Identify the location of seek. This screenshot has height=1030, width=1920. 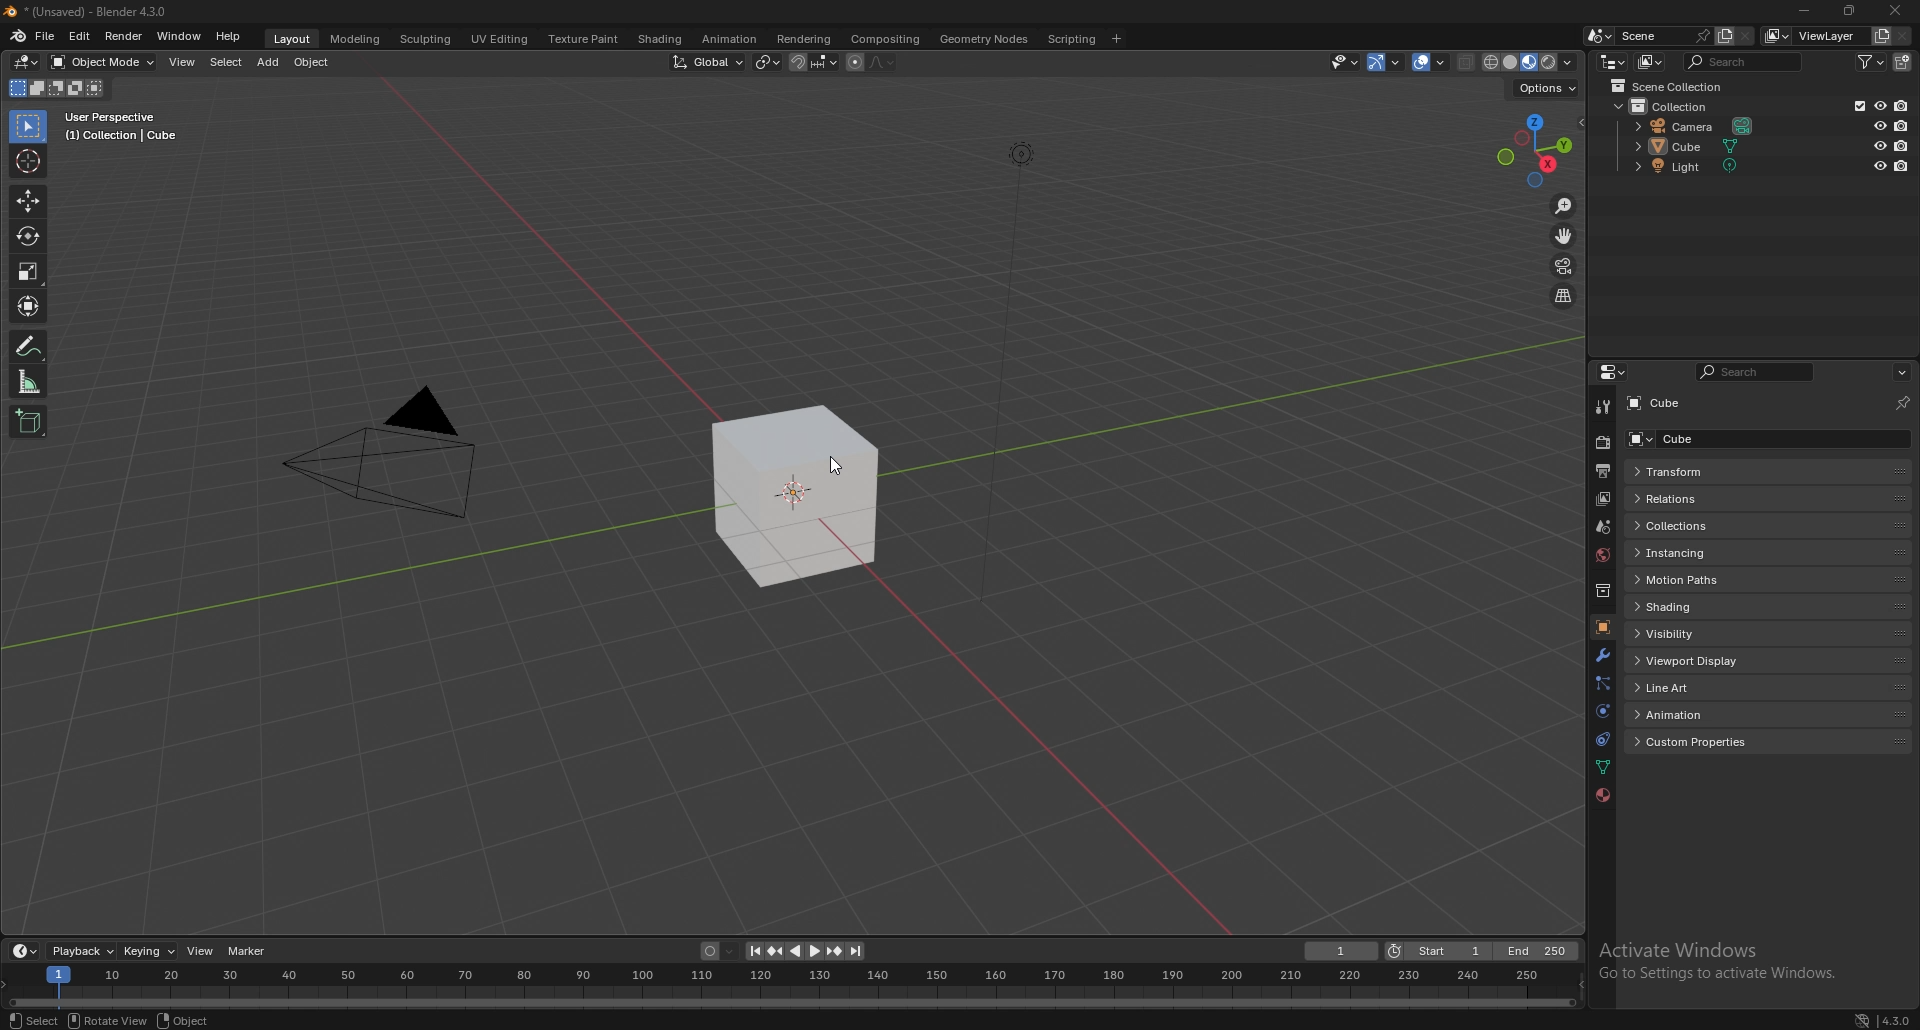
(790, 989).